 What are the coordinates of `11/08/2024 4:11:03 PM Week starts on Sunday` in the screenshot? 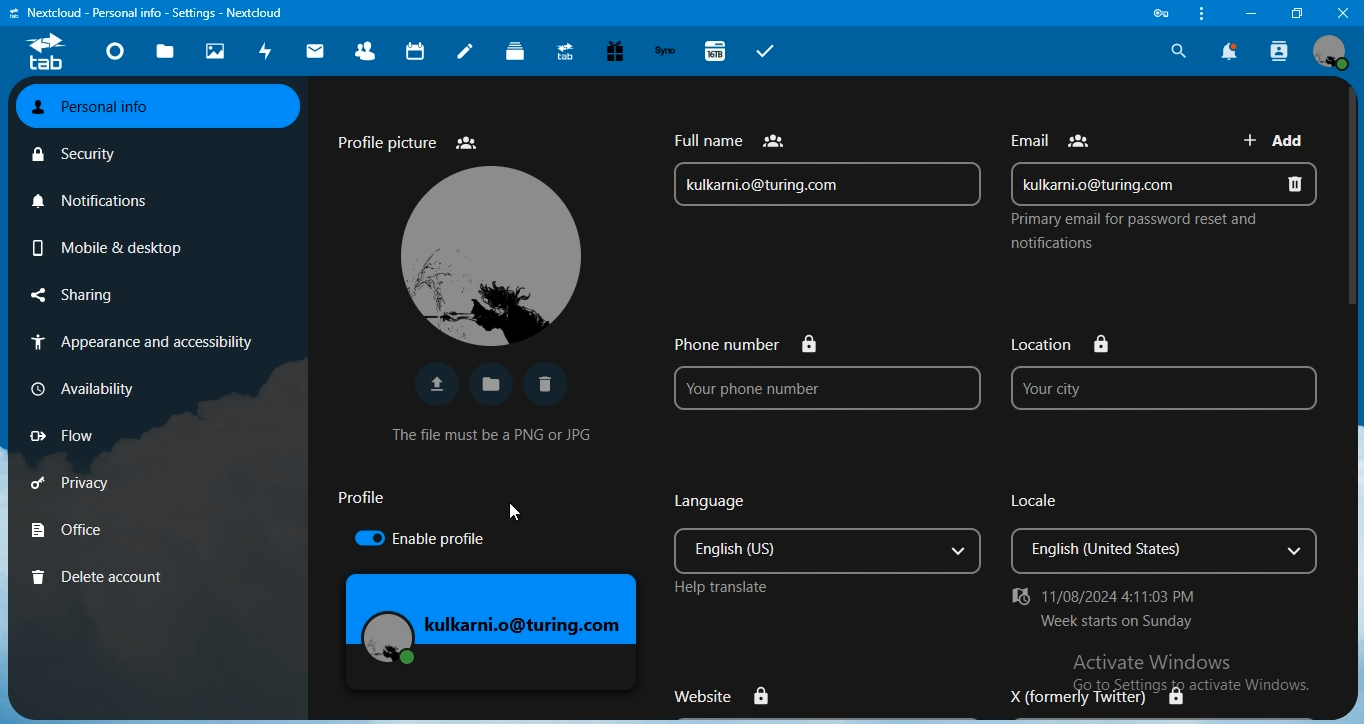 It's located at (1121, 609).